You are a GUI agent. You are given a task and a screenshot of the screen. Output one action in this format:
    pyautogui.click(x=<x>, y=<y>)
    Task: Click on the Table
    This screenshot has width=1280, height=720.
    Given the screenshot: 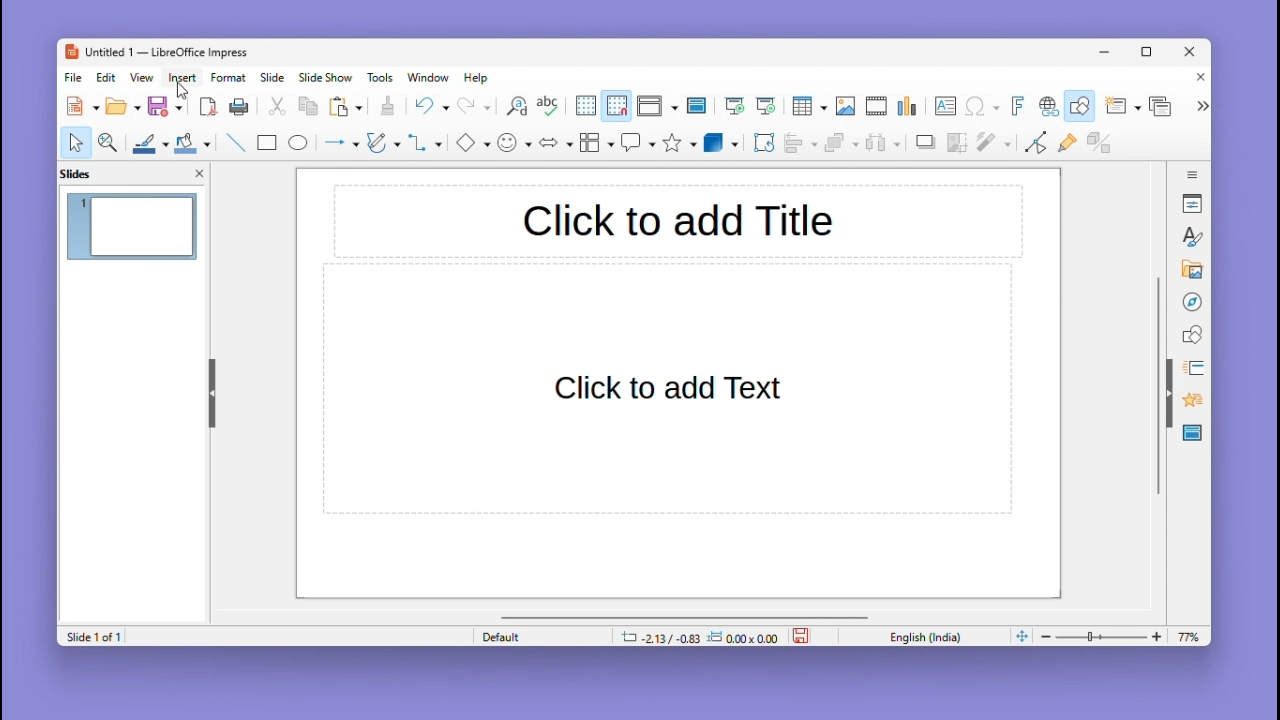 What is the action you would take?
    pyautogui.click(x=809, y=107)
    